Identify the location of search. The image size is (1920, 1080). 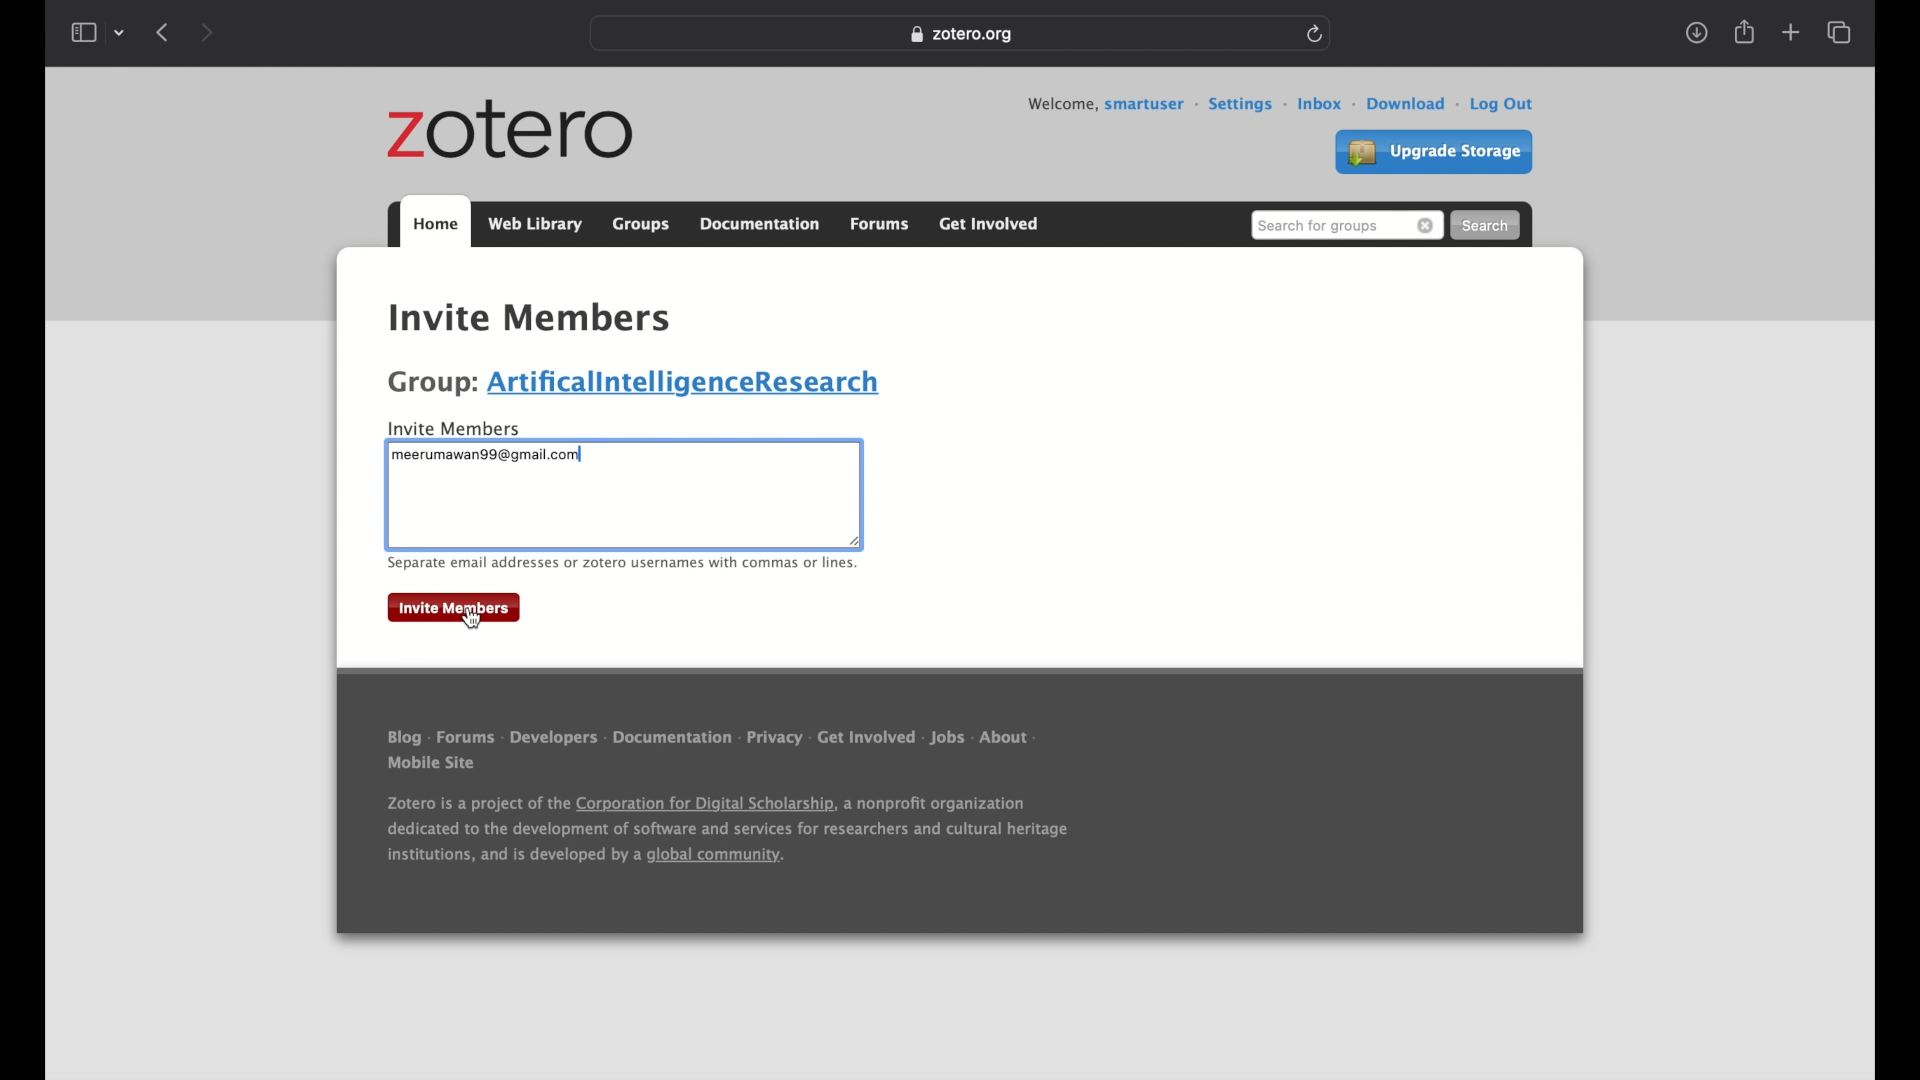
(1488, 225).